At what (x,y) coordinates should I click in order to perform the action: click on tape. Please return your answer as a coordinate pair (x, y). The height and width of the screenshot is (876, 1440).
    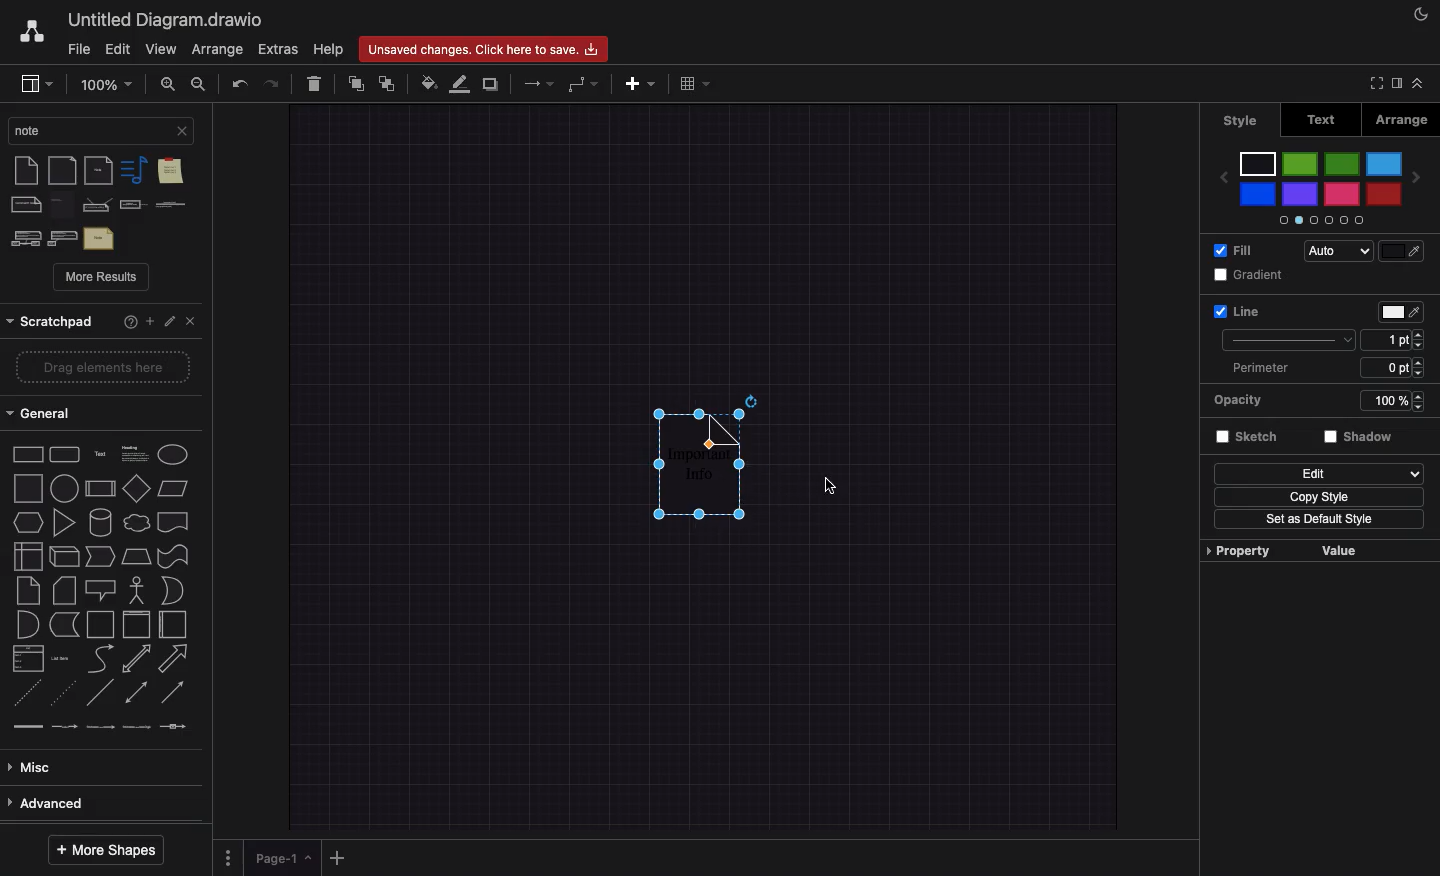
    Looking at the image, I should click on (174, 556).